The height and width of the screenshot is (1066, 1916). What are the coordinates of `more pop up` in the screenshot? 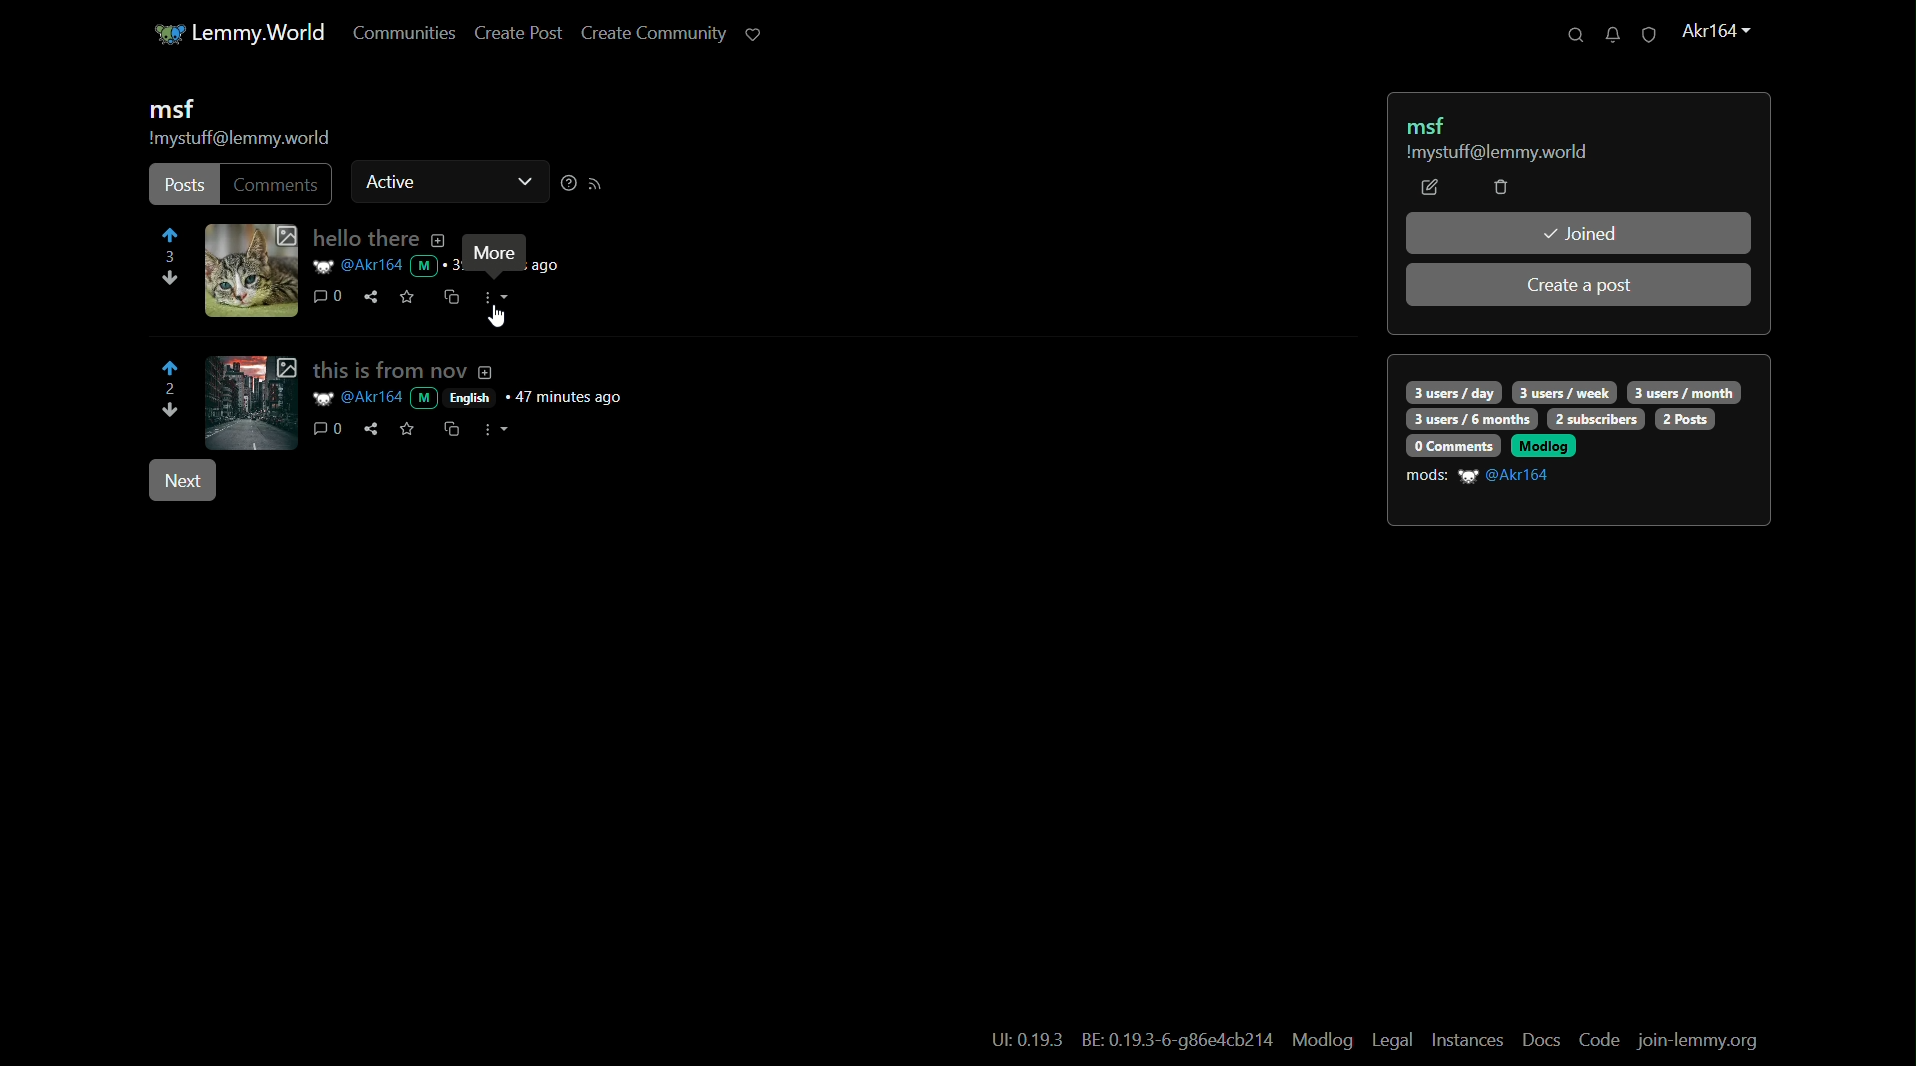 It's located at (493, 254).